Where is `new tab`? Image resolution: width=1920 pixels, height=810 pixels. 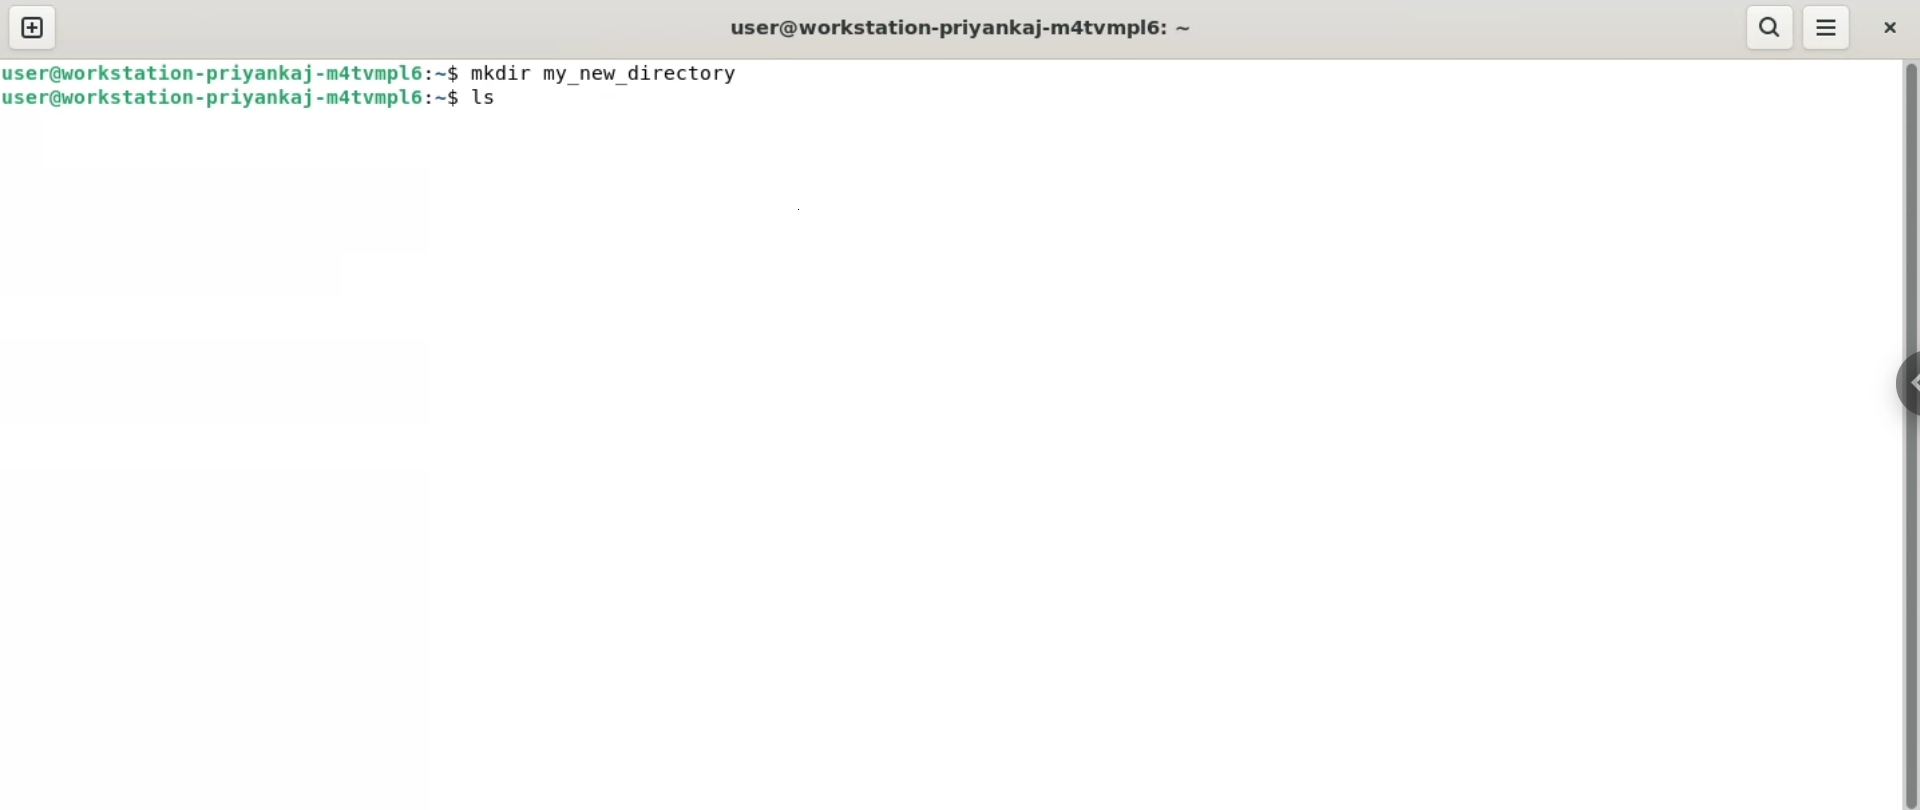 new tab is located at coordinates (31, 30).